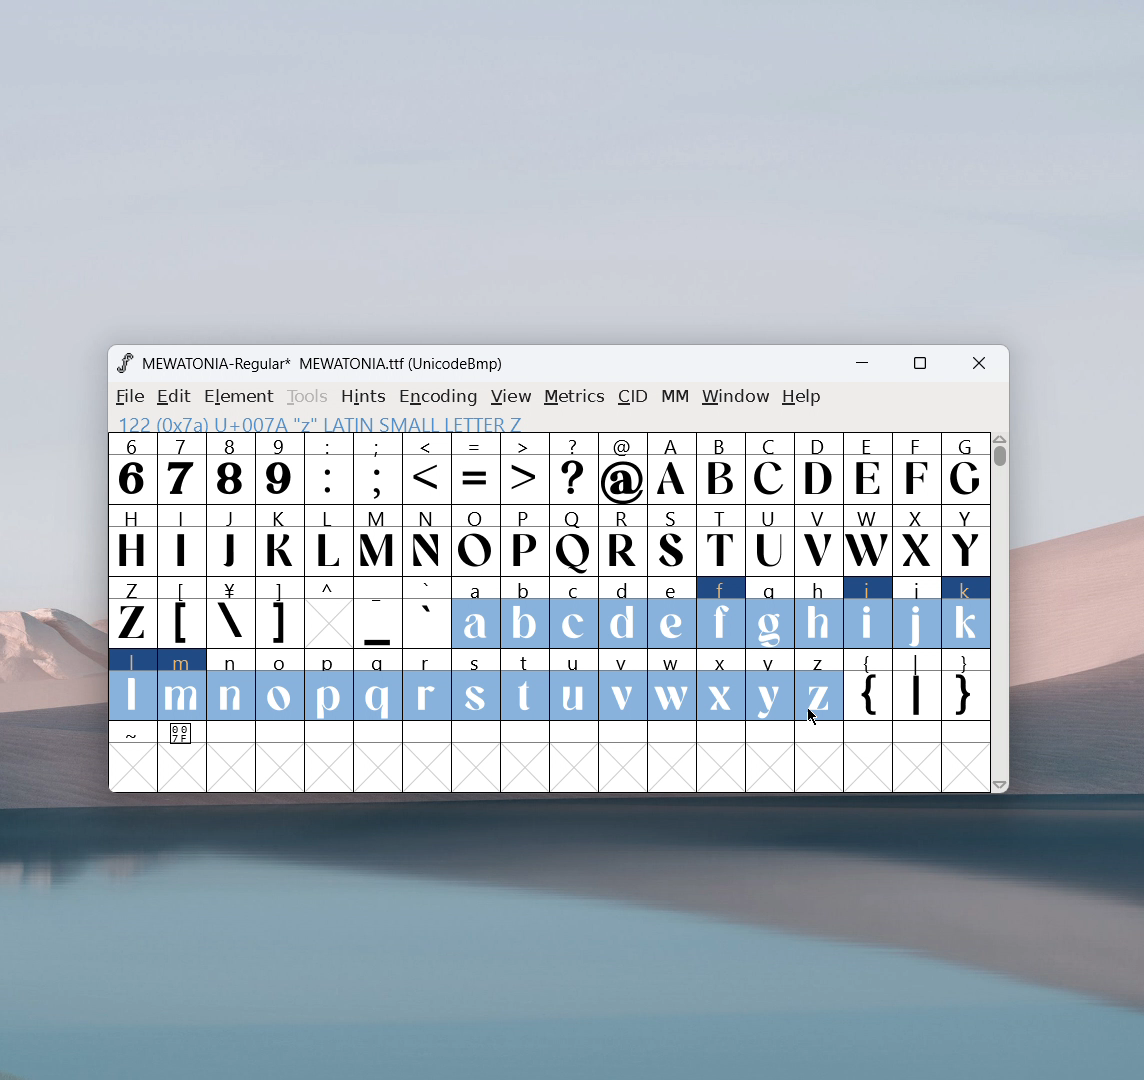 The image size is (1144, 1080). Describe the element at coordinates (672, 685) in the screenshot. I see `w` at that location.